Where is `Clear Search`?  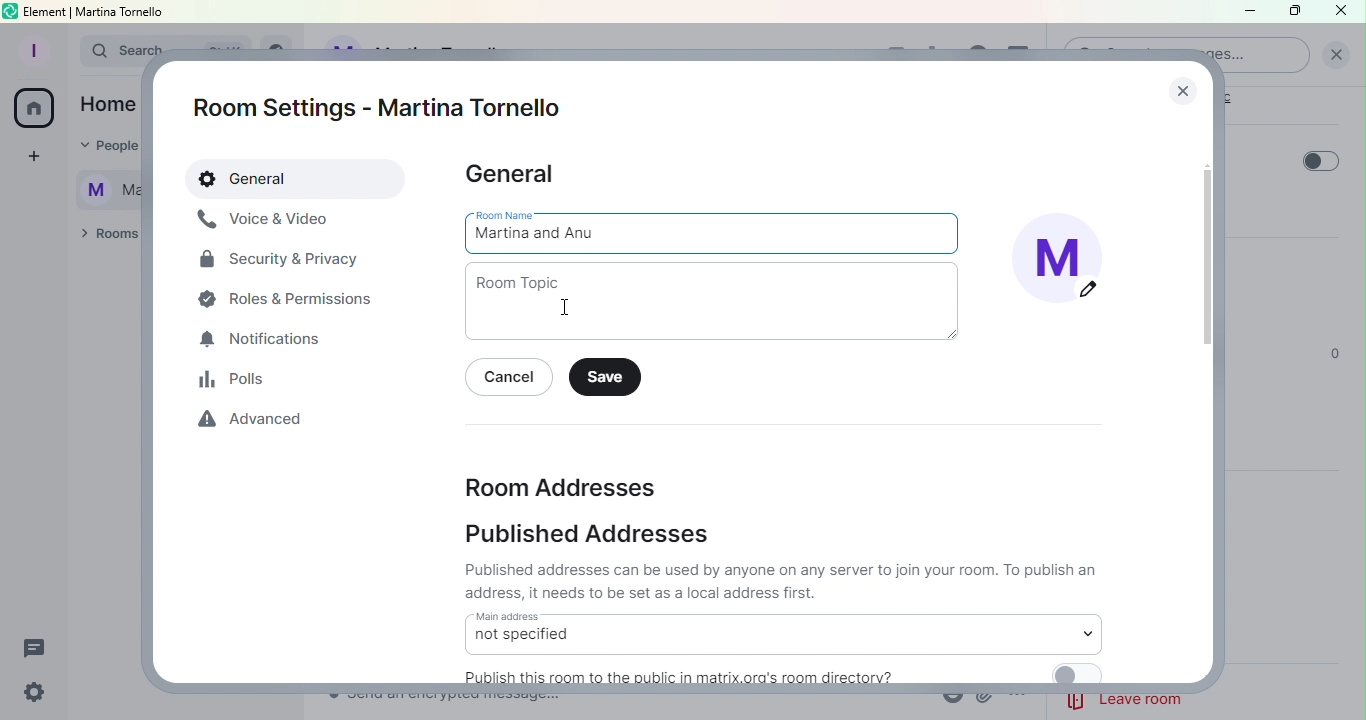 Clear Search is located at coordinates (1336, 55).